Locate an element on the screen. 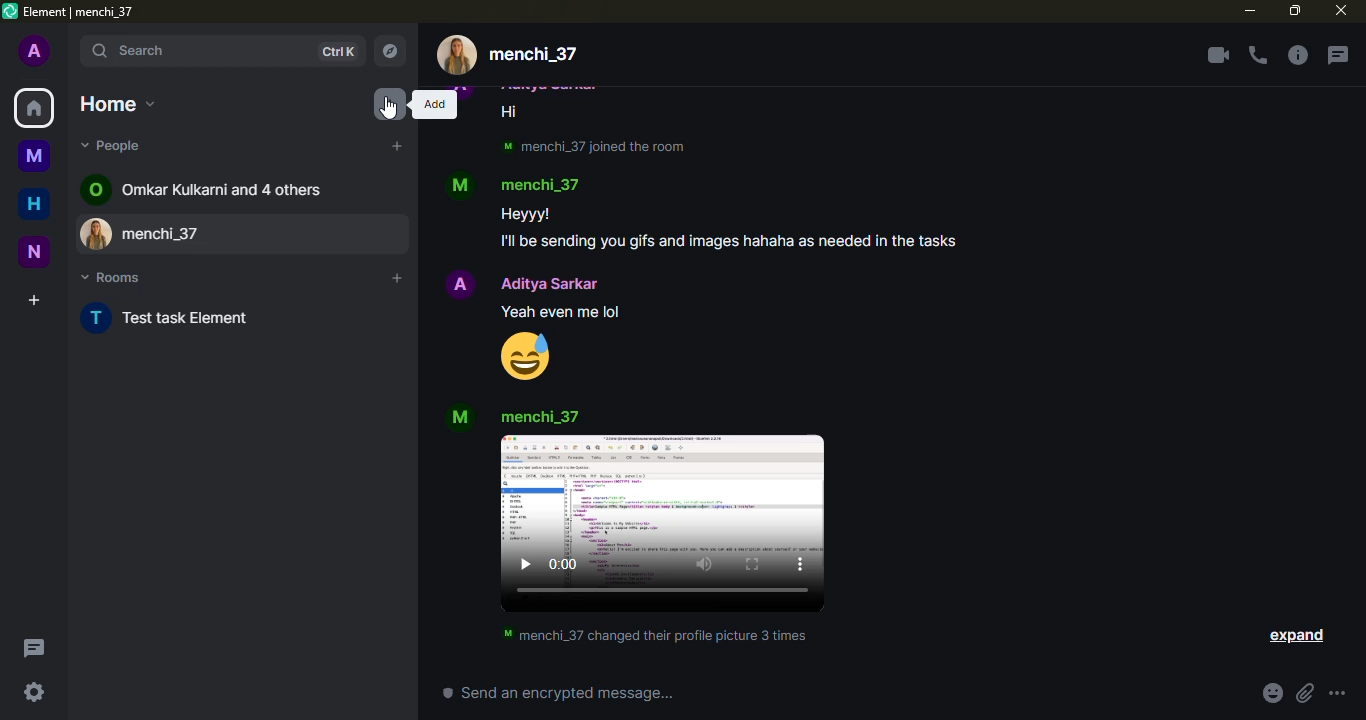 Image resolution: width=1366 pixels, height=720 pixels. rooms is located at coordinates (112, 277).